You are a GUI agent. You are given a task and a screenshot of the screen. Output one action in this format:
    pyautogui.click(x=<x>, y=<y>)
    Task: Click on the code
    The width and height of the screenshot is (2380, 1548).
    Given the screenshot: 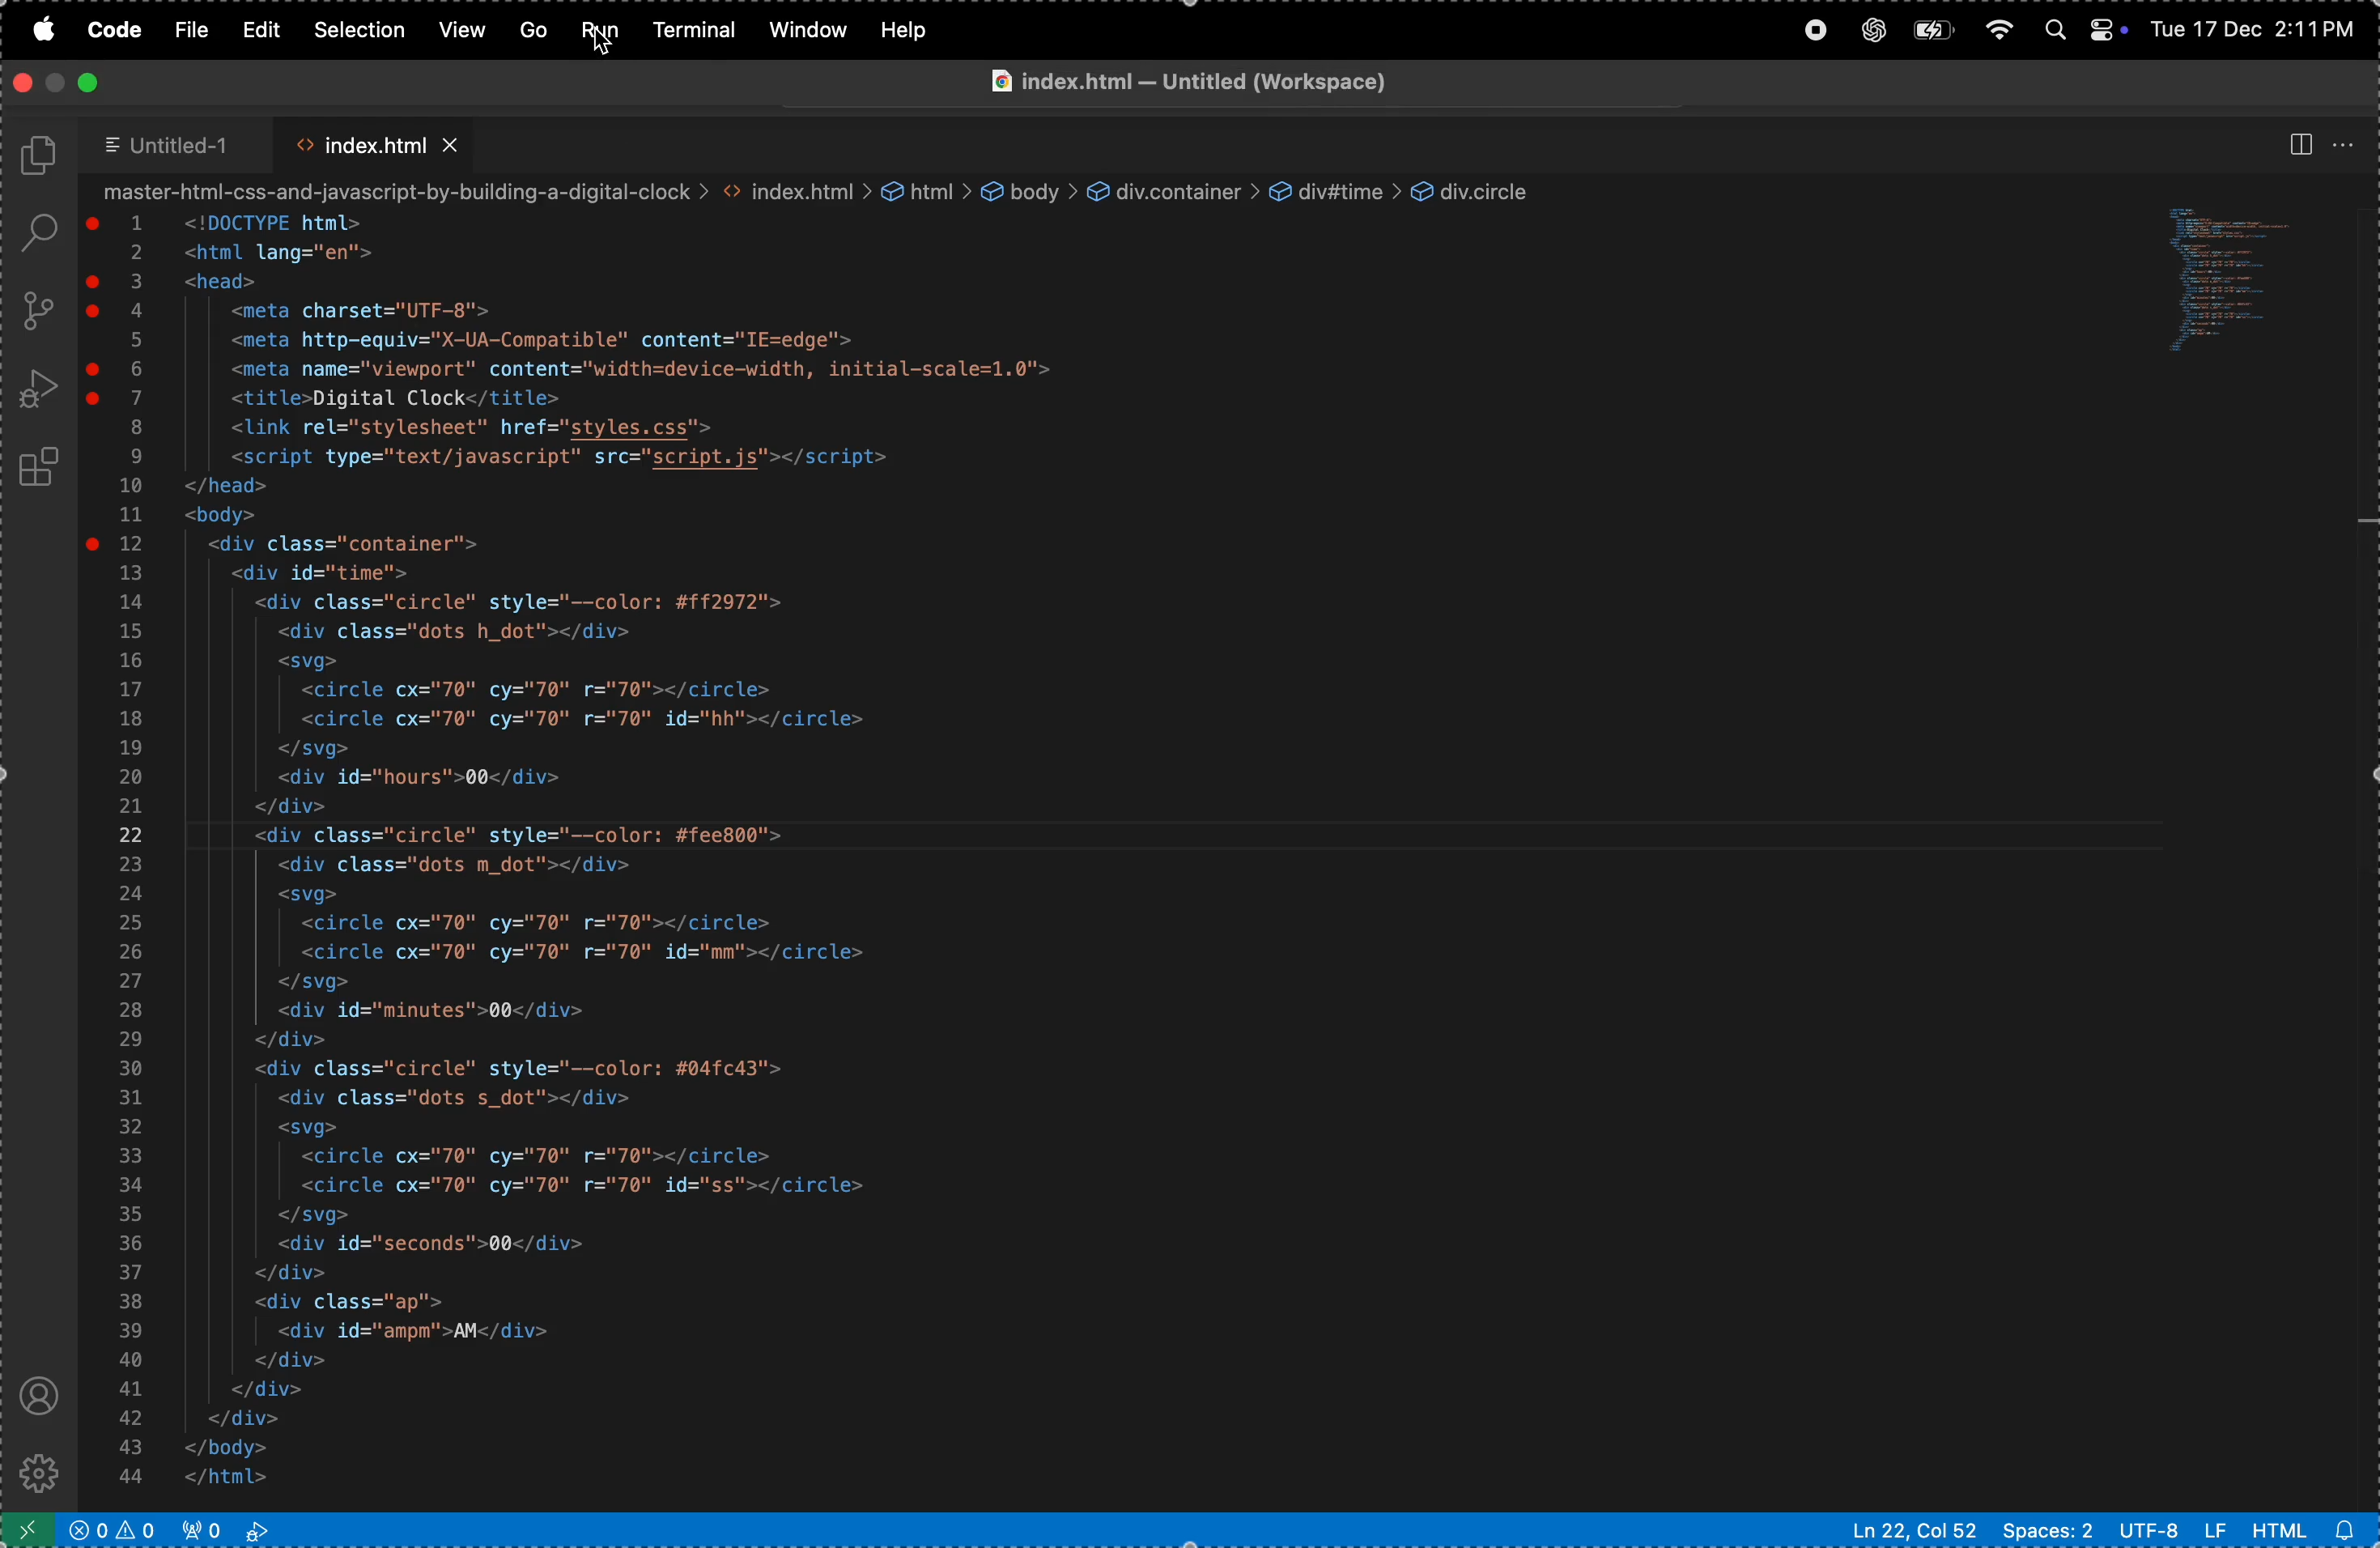 What is the action you would take?
    pyautogui.click(x=120, y=27)
    